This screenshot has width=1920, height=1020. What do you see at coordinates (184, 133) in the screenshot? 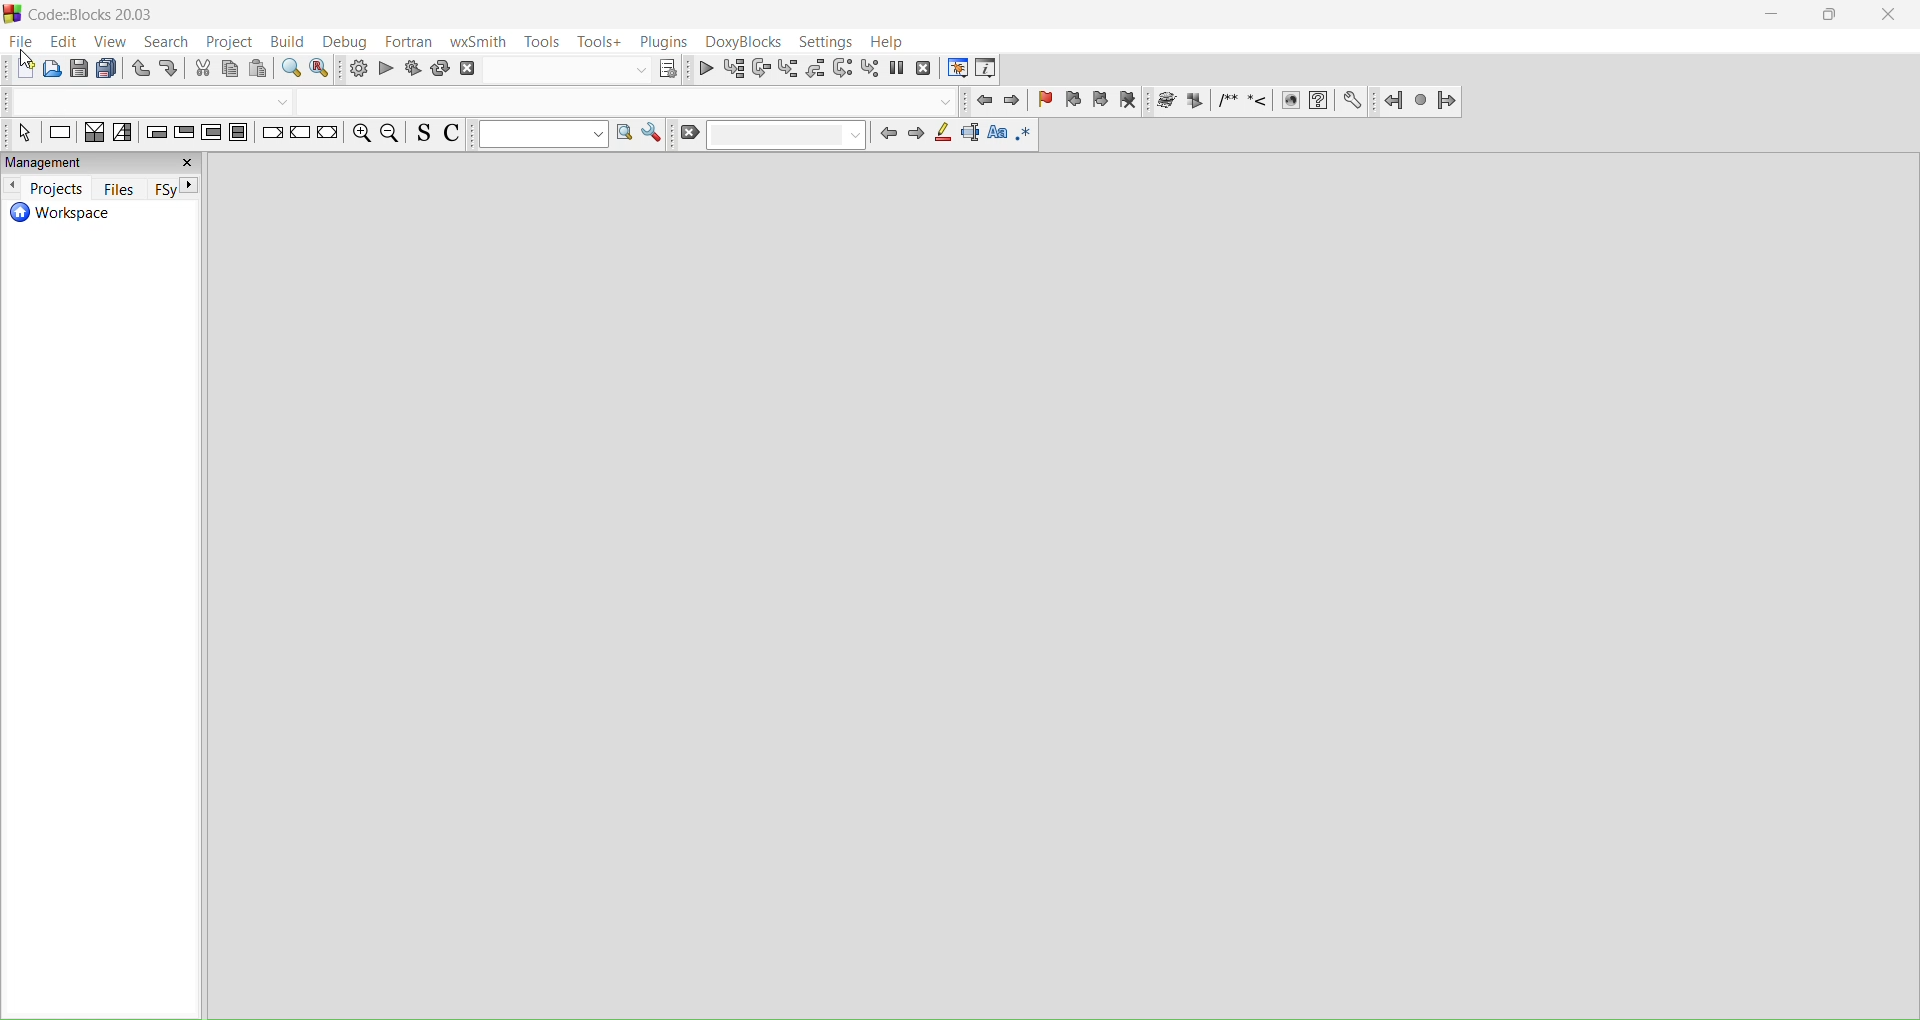
I see `exist condition loop` at bounding box center [184, 133].